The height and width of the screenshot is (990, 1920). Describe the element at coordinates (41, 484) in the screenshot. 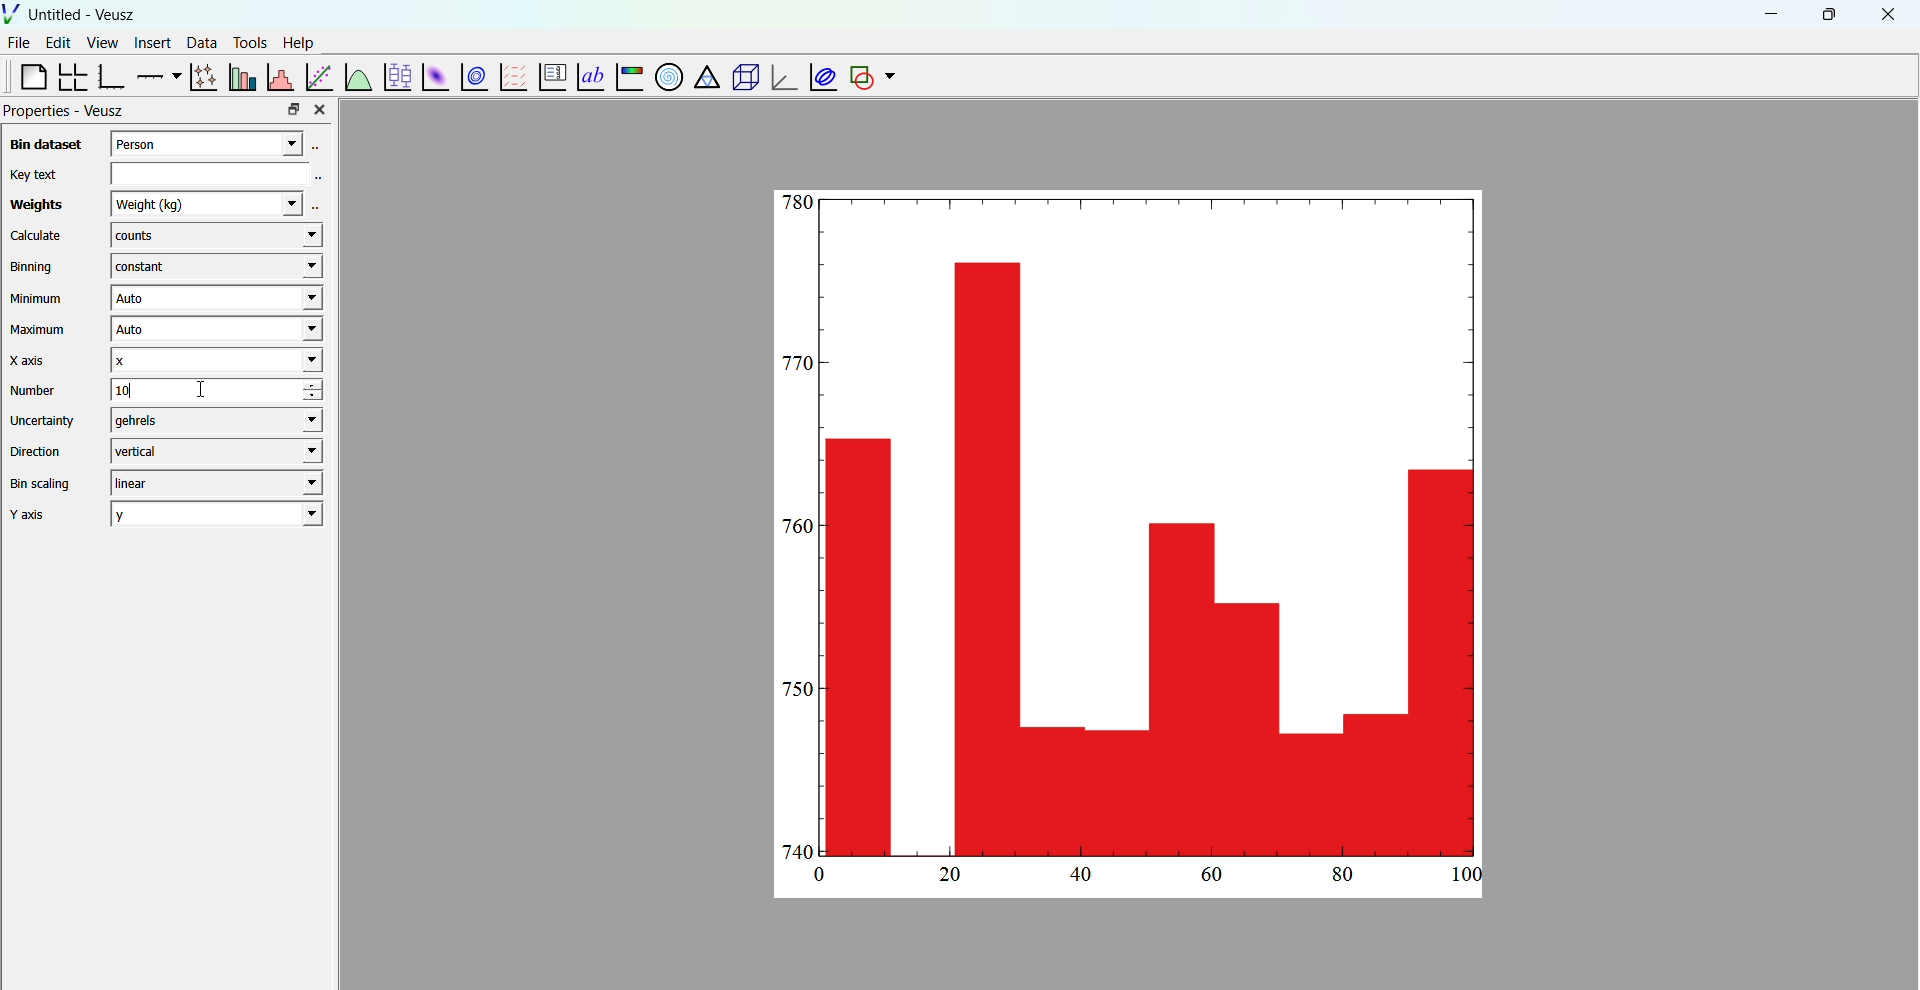

I see `Bin scaling` at that location.